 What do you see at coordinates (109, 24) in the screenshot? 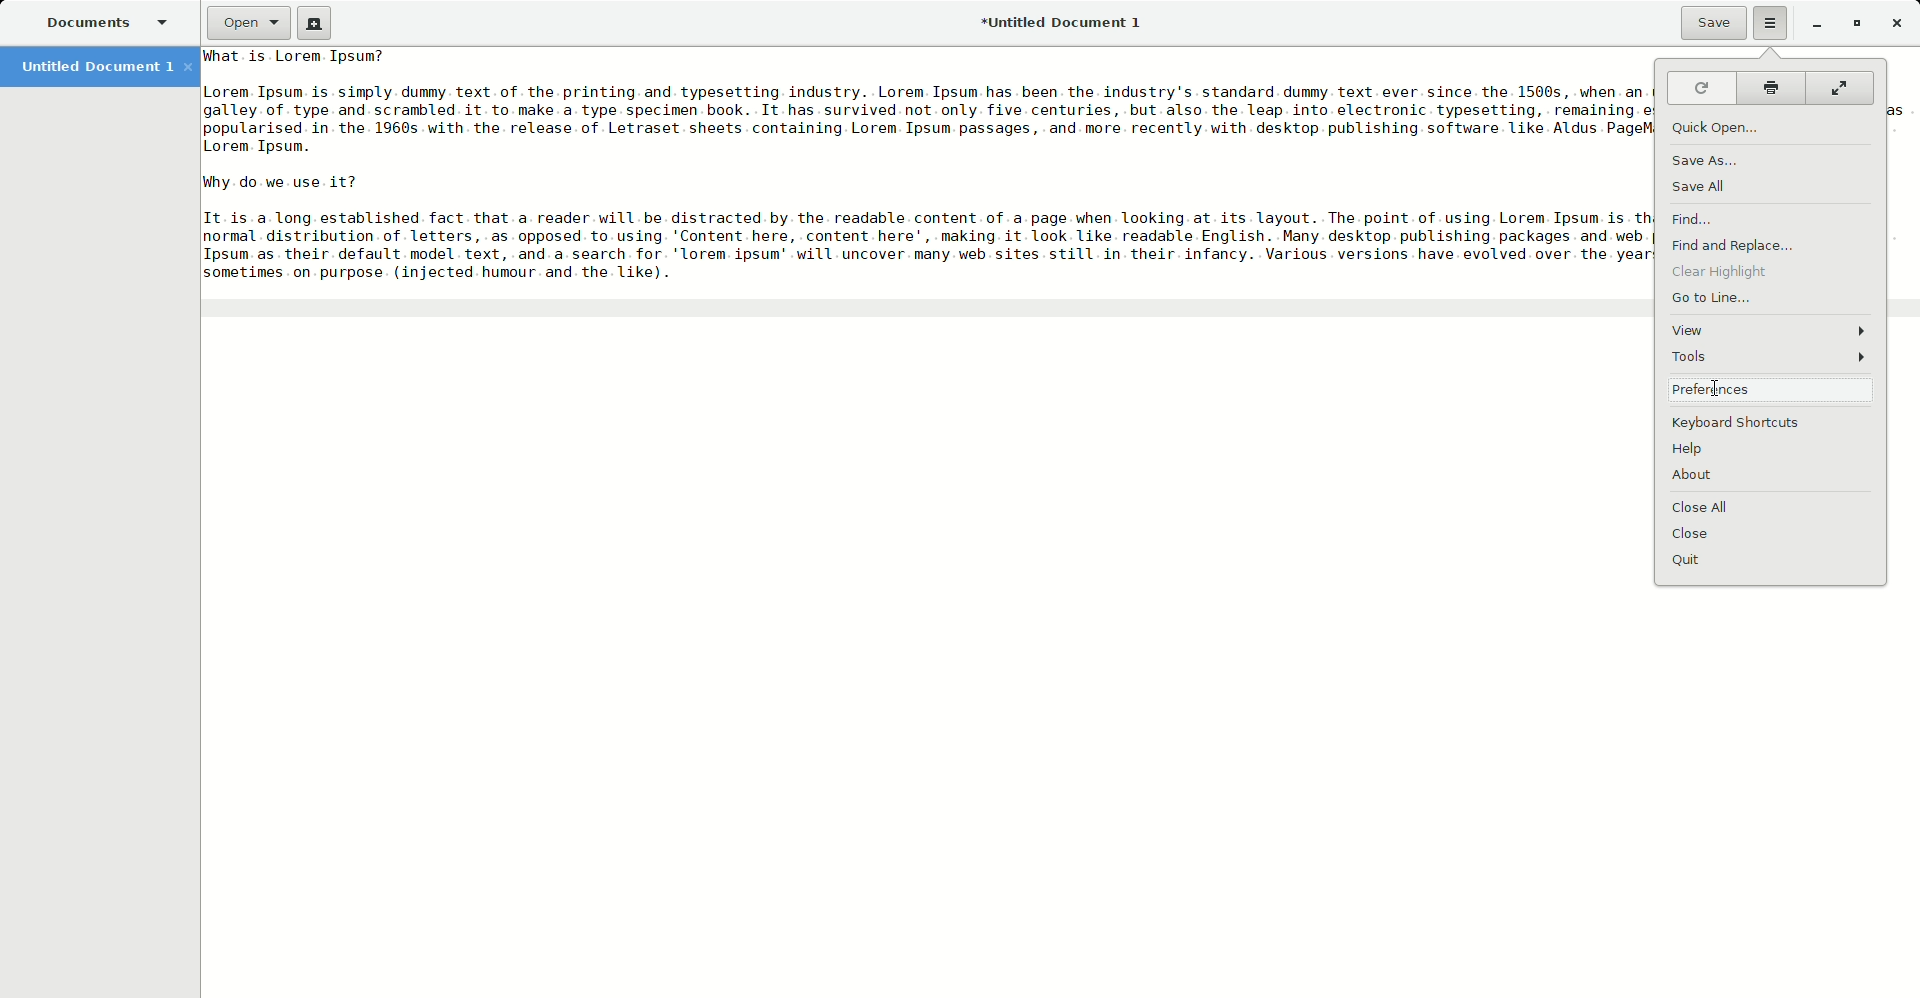
I see `Documents` at bounding box center [109, 24].